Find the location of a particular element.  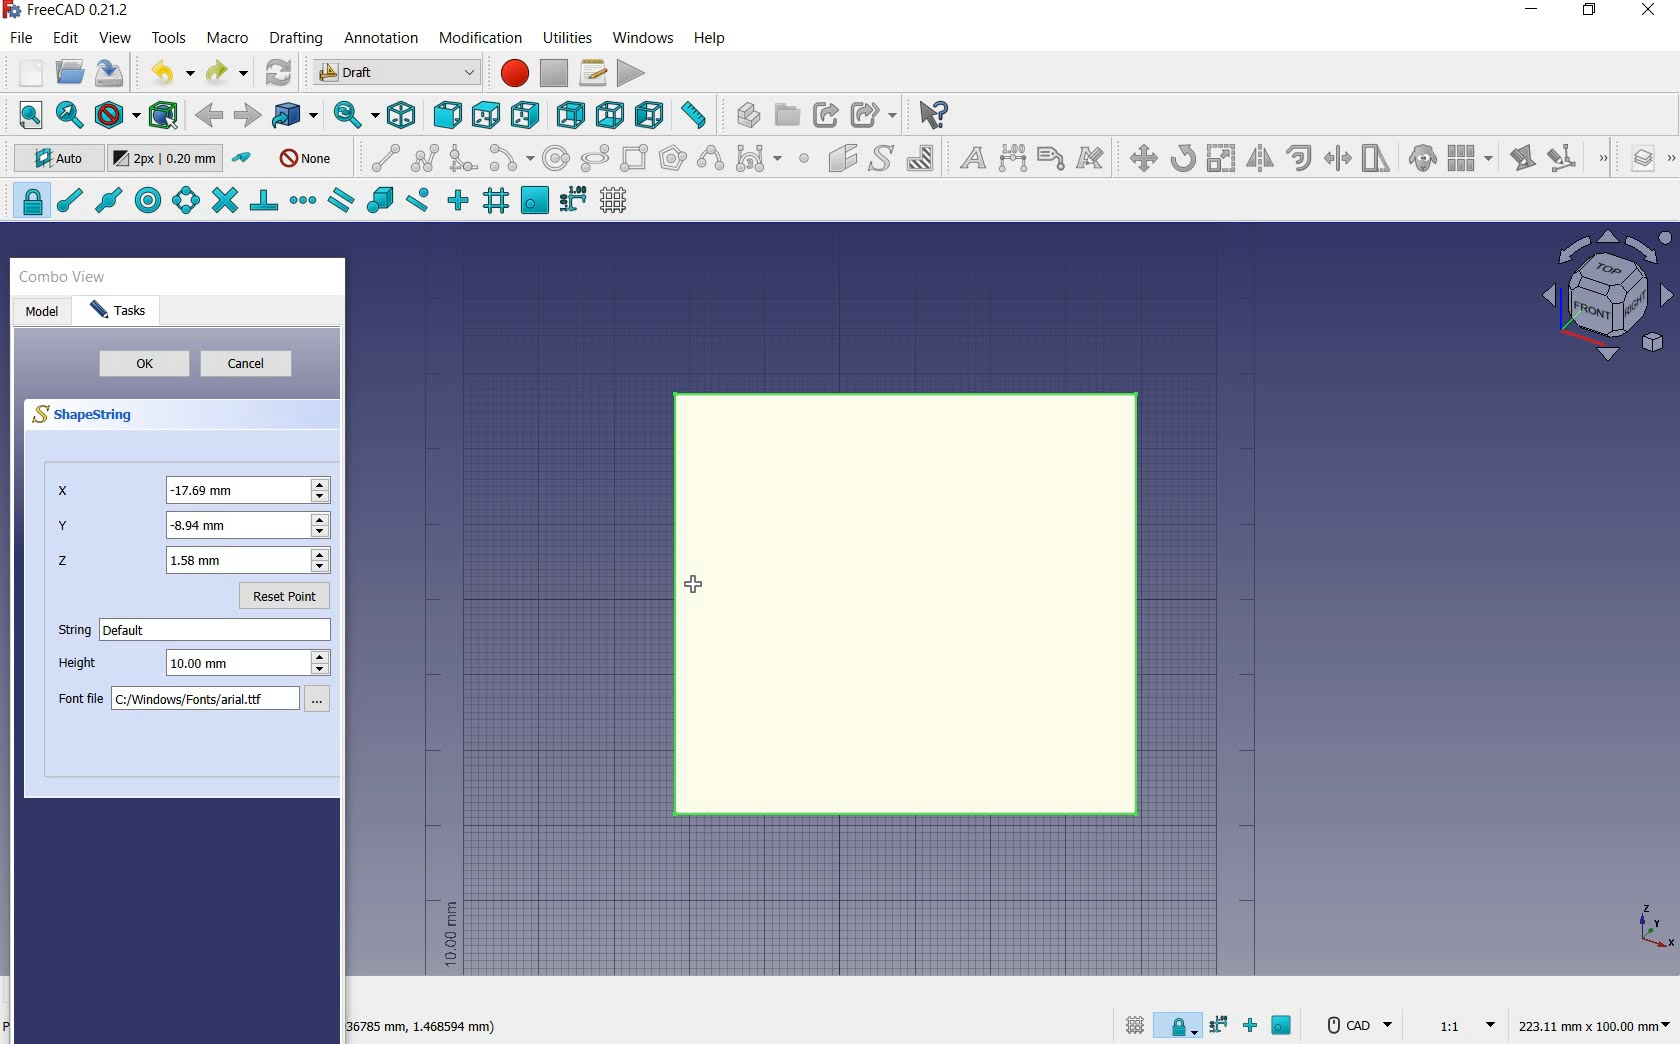

label is located at coordinates (1051, 157).